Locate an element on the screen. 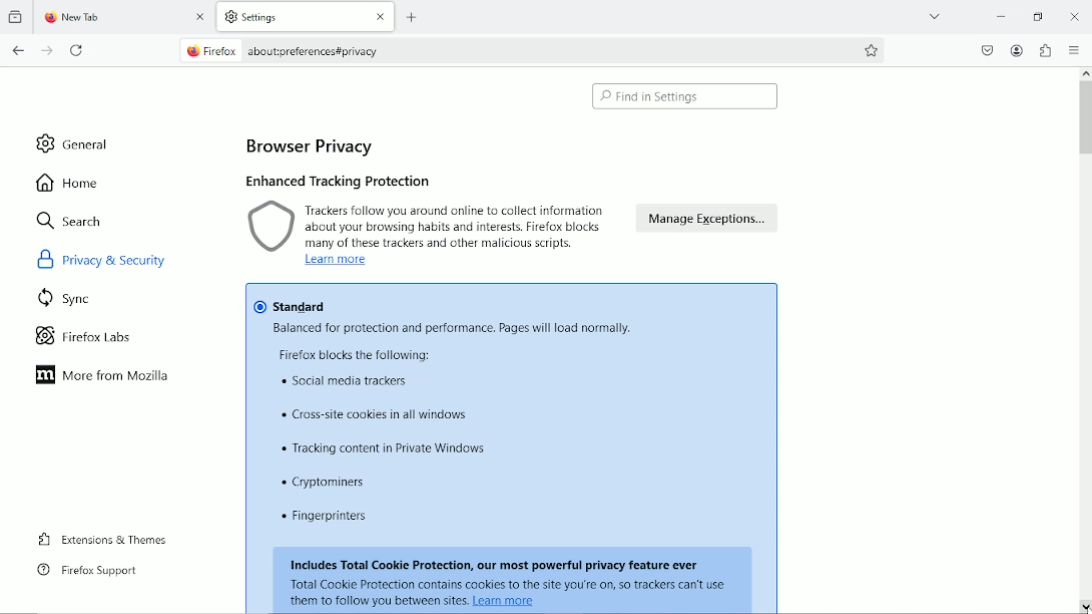 This screenshot has height=614, width=1092. » Social media trackers is located at coordinates (356, 388).